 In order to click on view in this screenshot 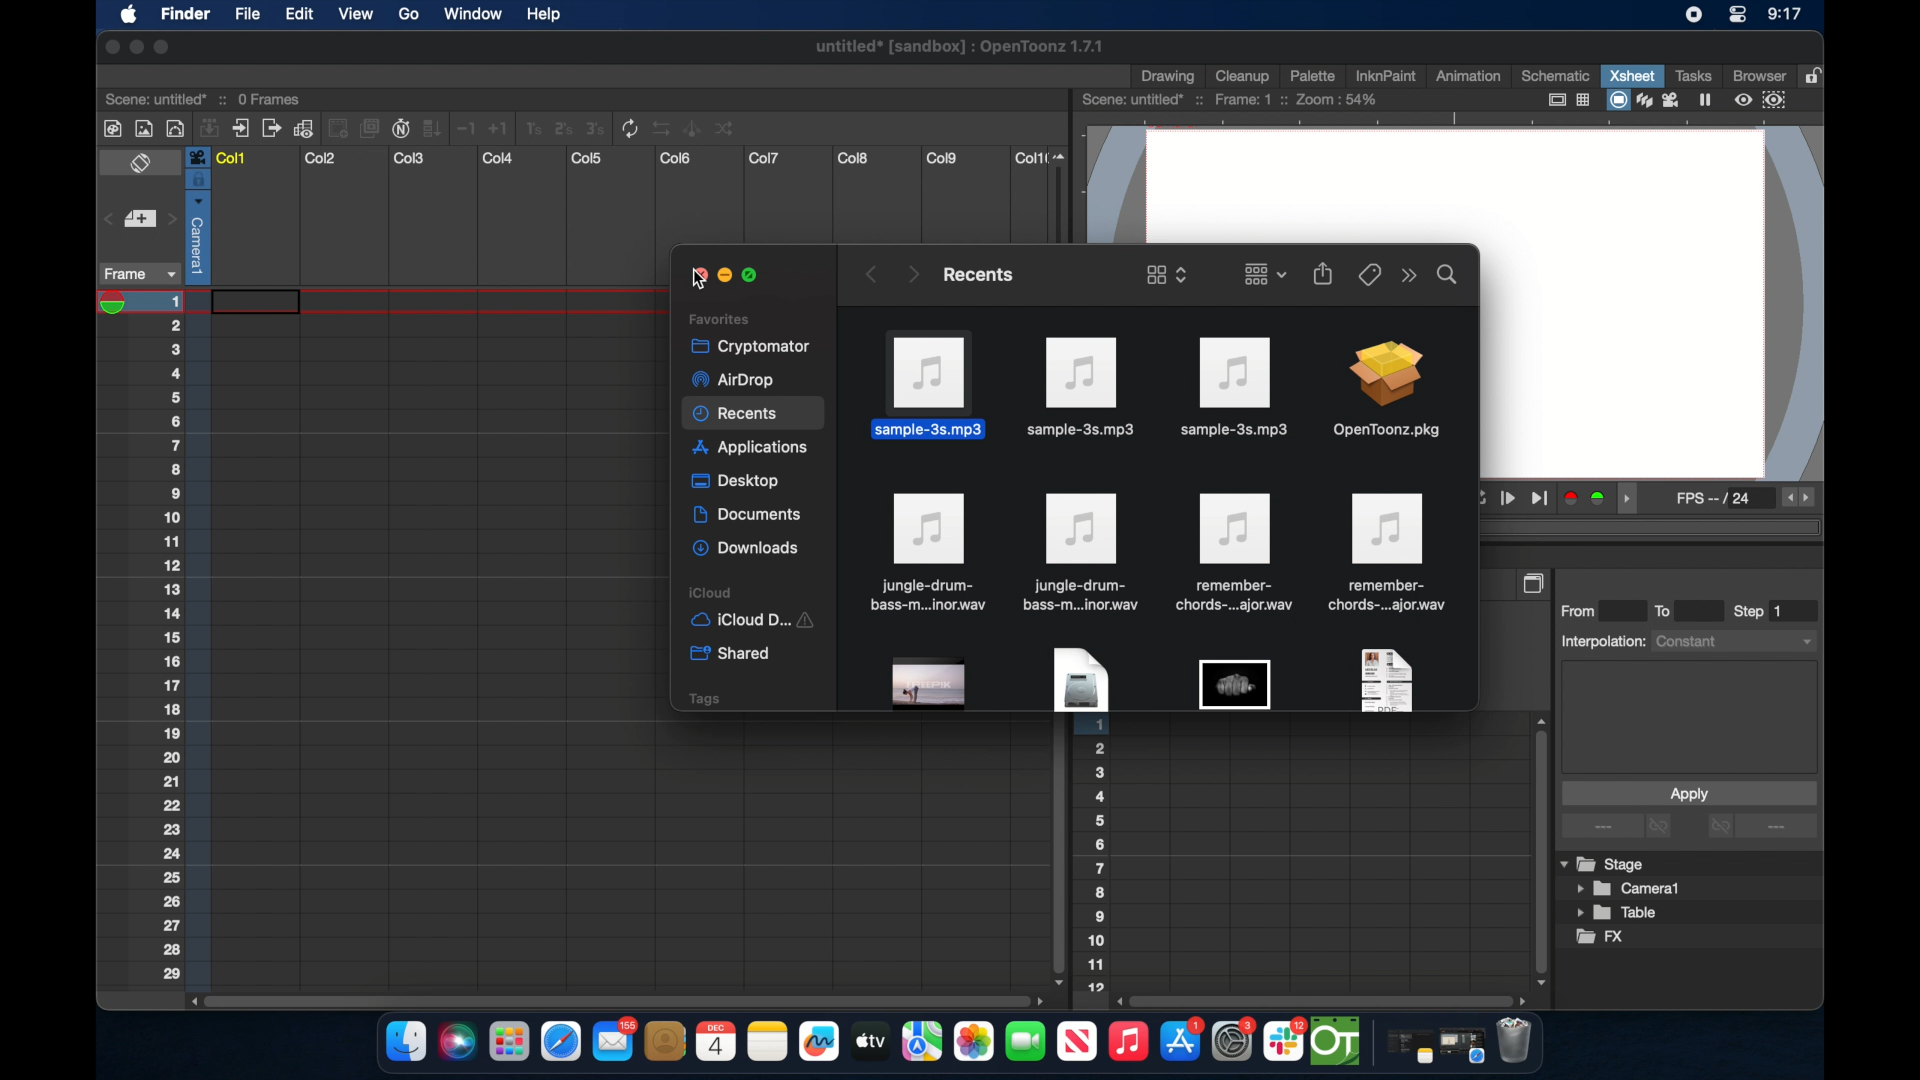, I will do `click(354, 14)`.